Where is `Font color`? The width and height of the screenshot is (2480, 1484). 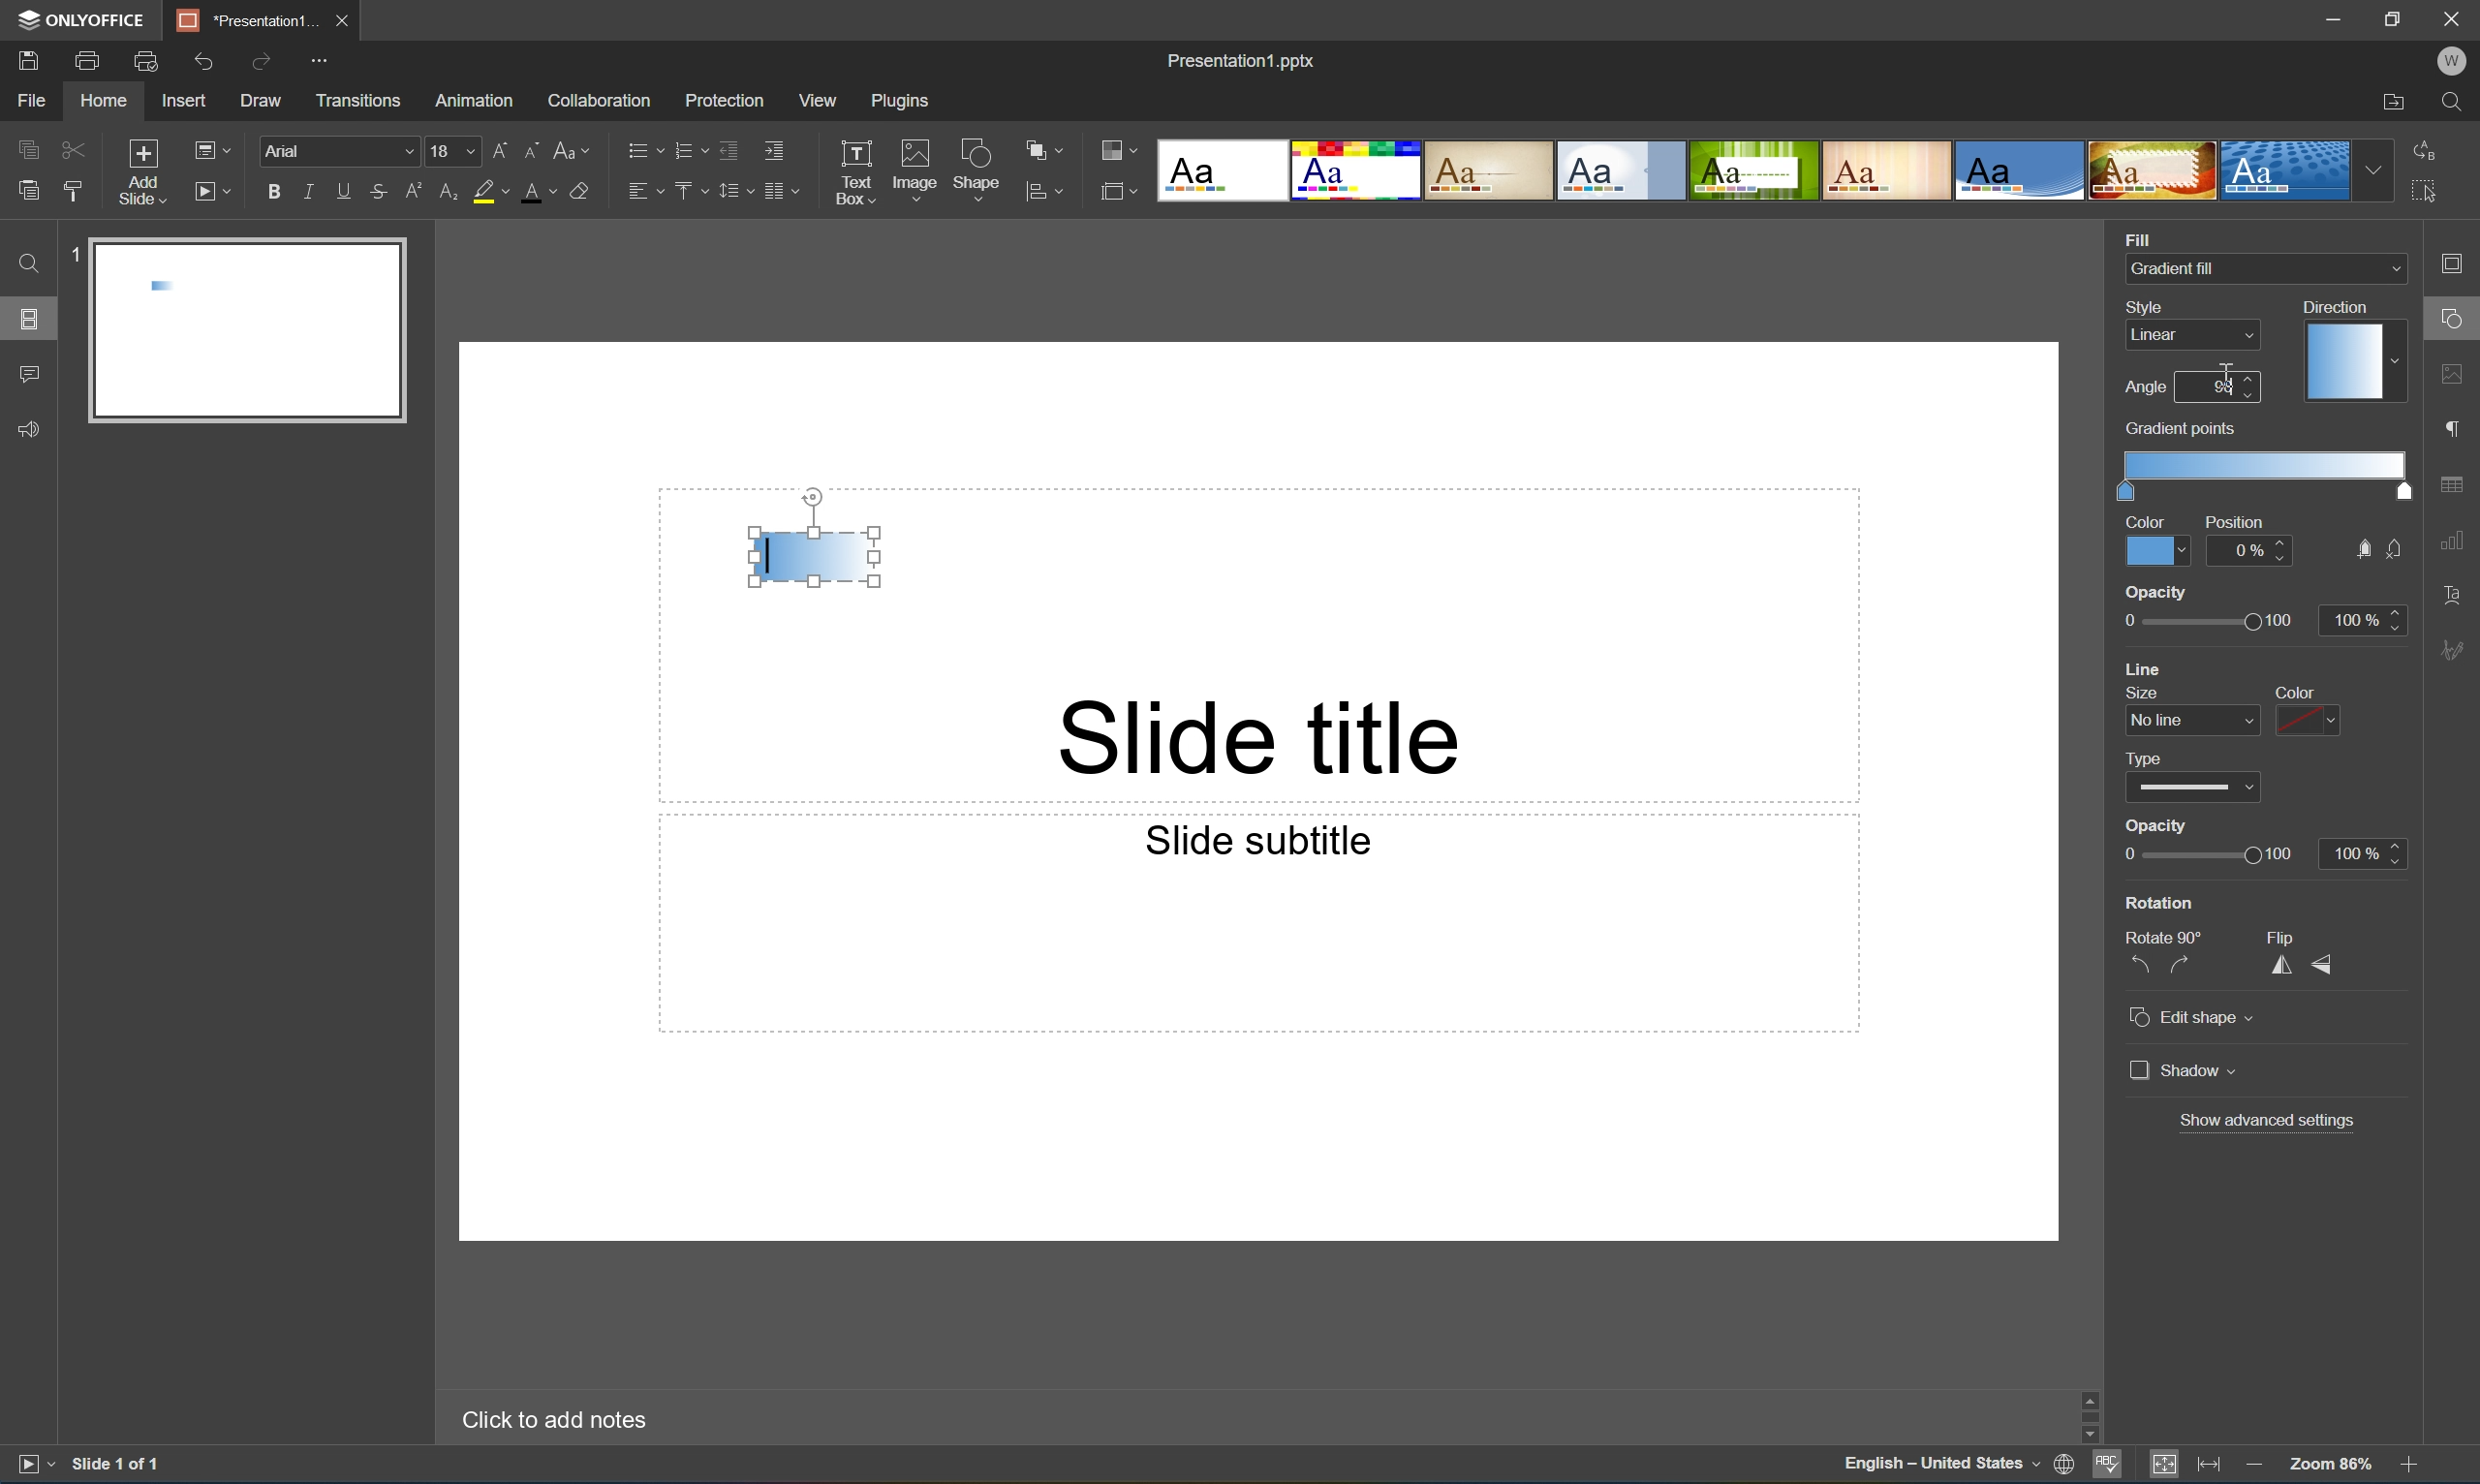
Font color is located at coordinates (536, 191).